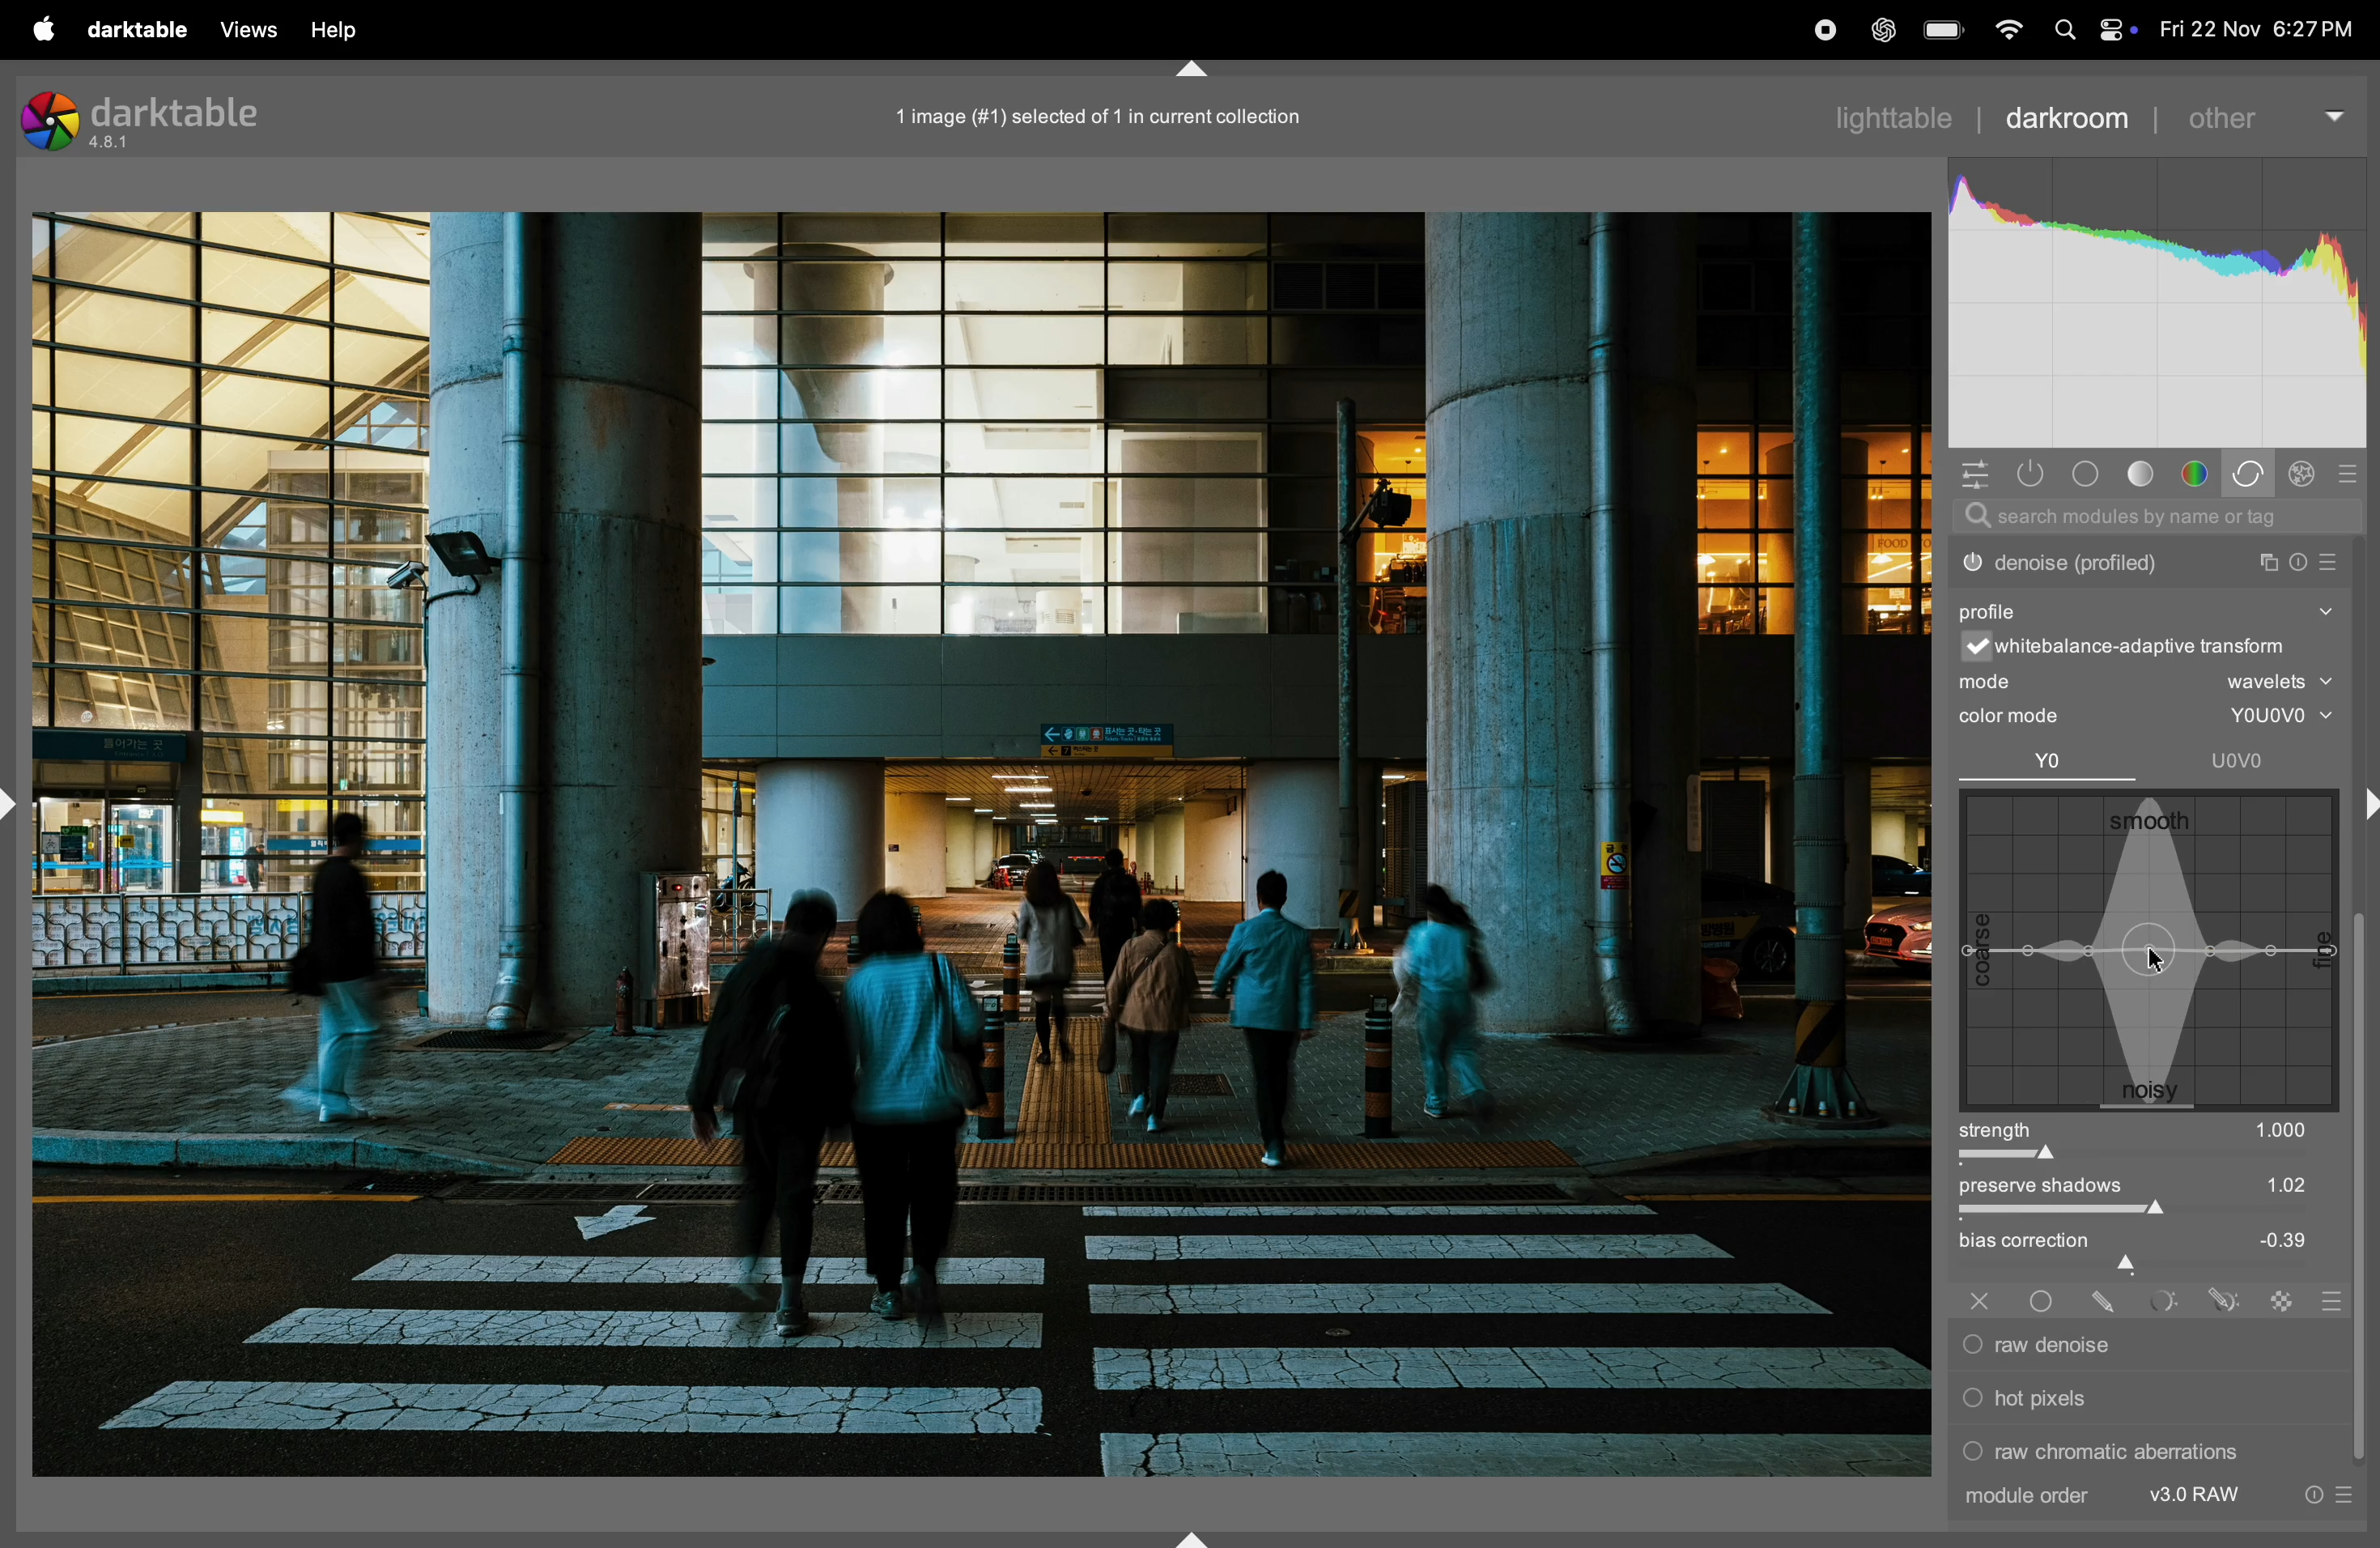 This screenshot has width=2380, height=1548. I want to click on profile, so click(1989, 611).